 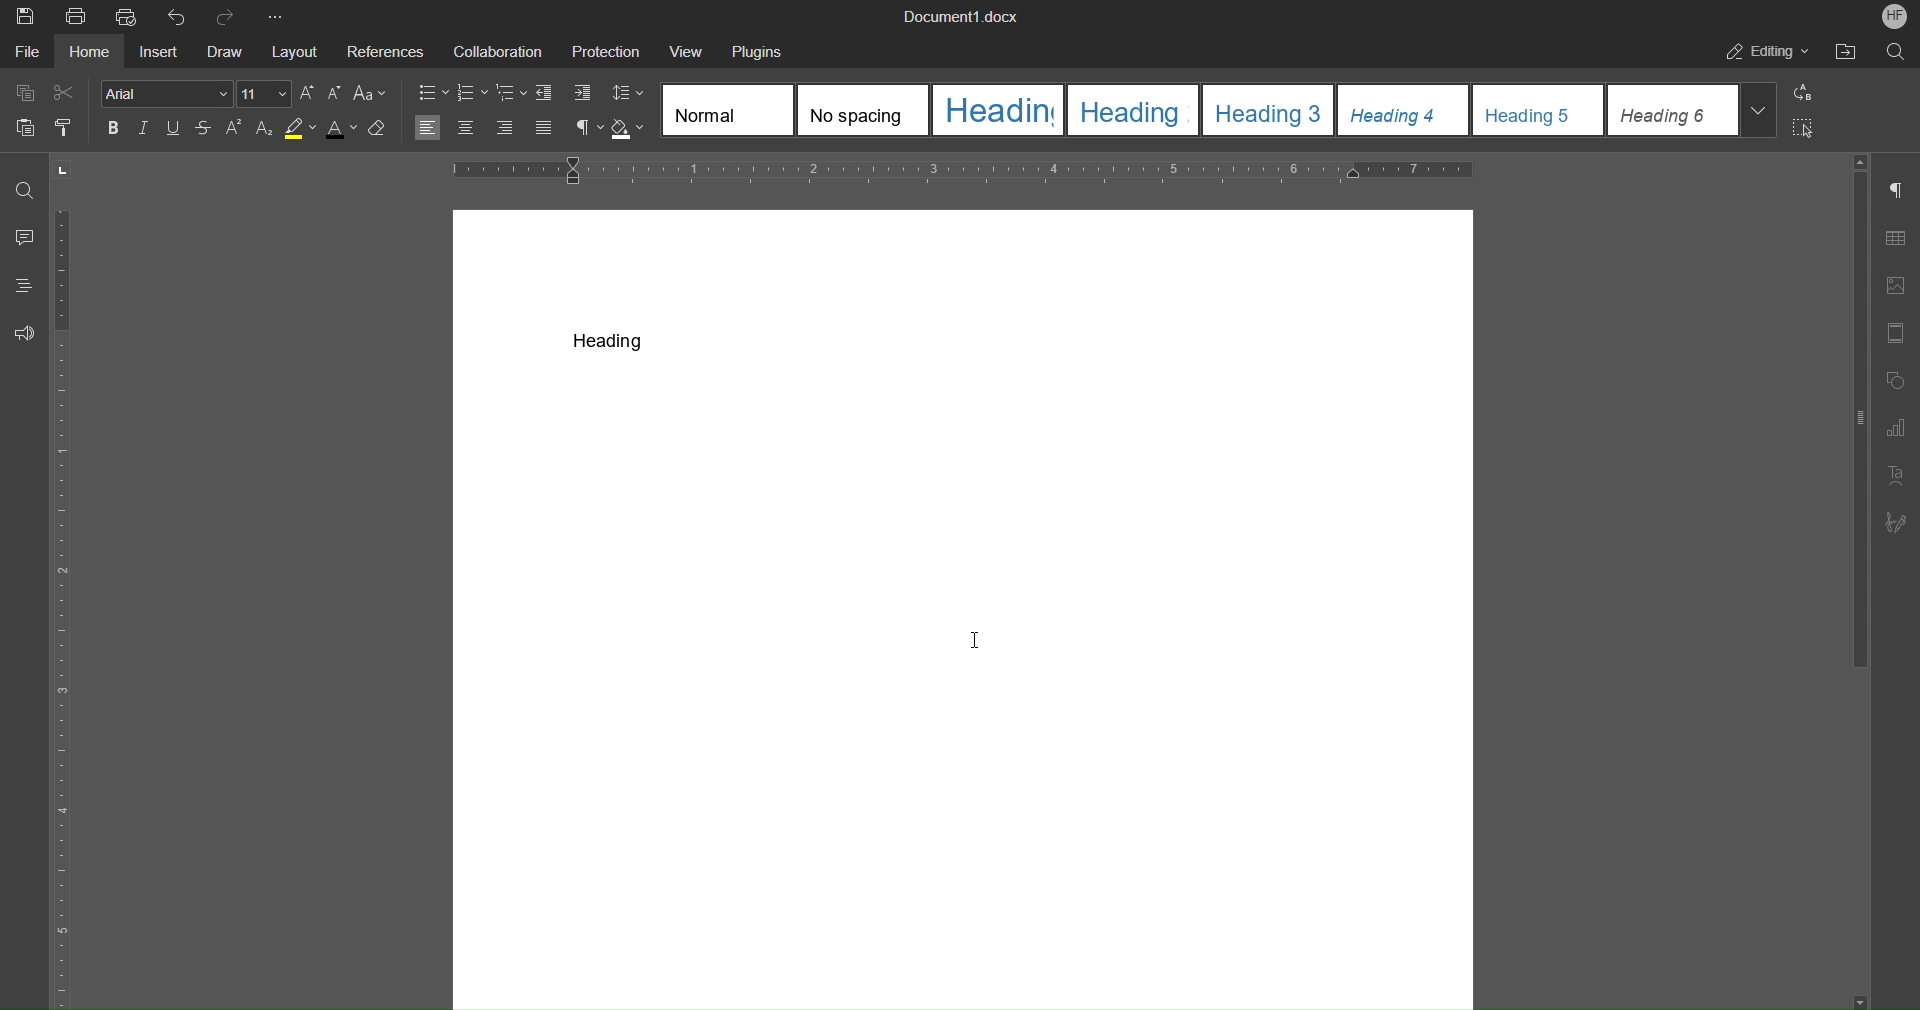 What do you see at coordinates (144, 129) in the screenshot?
I see `Italics` at bounding box center [144, 129].